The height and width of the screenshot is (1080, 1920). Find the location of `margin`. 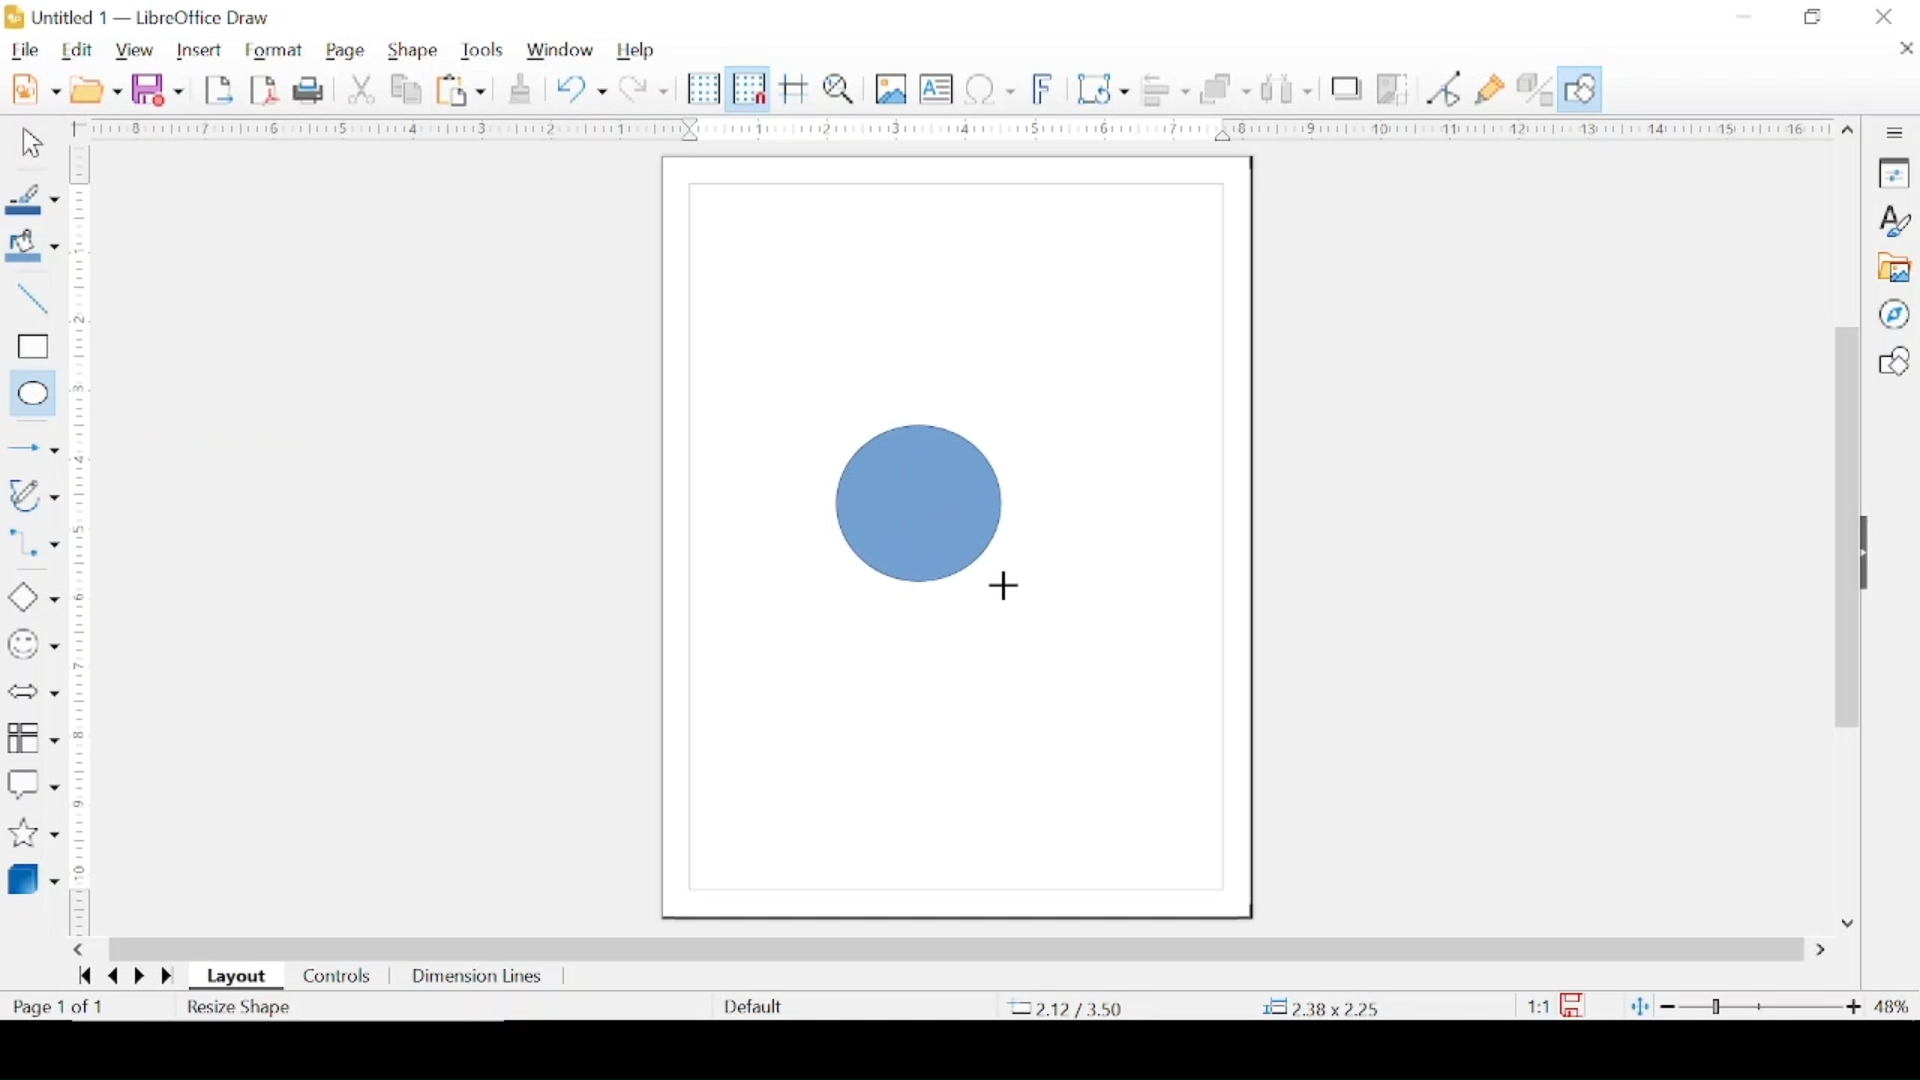

margin is located at coordinates (84, 698).